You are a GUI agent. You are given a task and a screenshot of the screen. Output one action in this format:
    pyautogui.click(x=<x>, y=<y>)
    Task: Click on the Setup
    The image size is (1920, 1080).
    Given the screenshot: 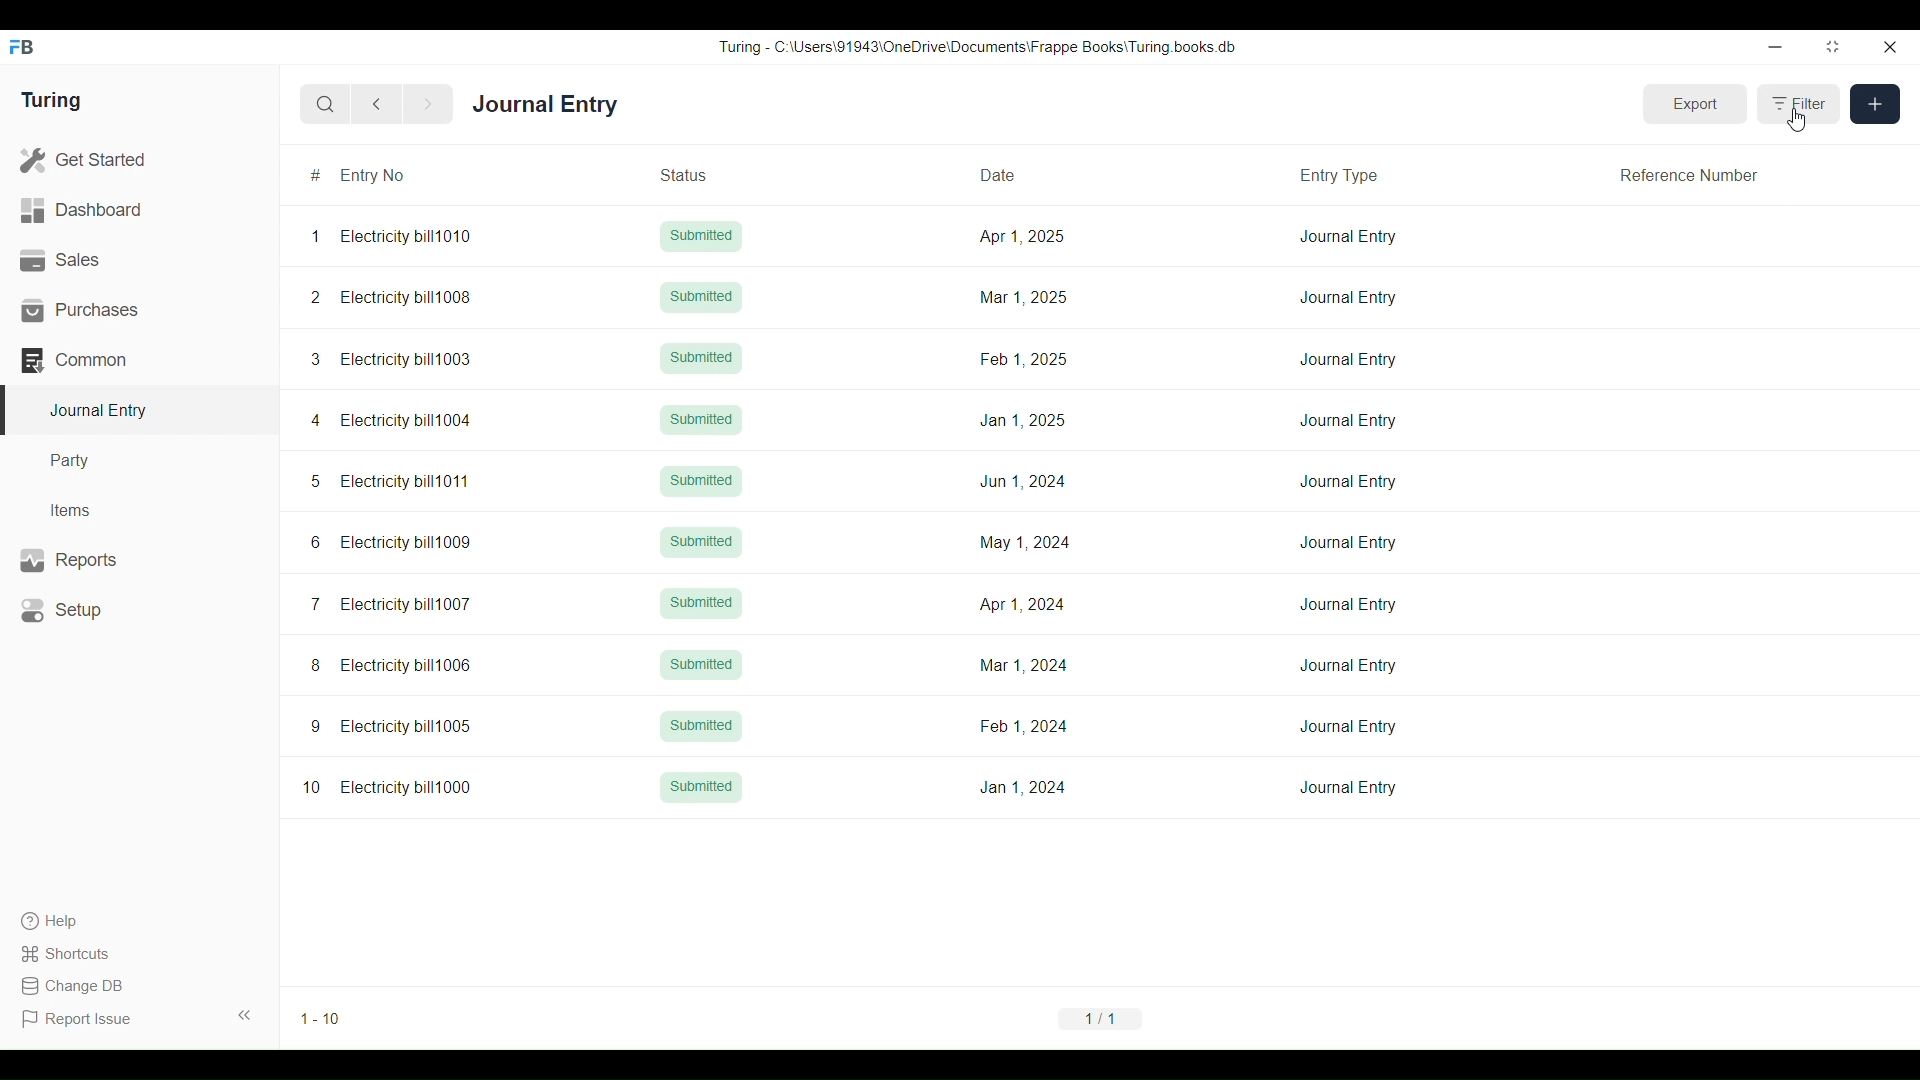 What is the action you would take?
    pyautogui.click(x=140, y=610)
    